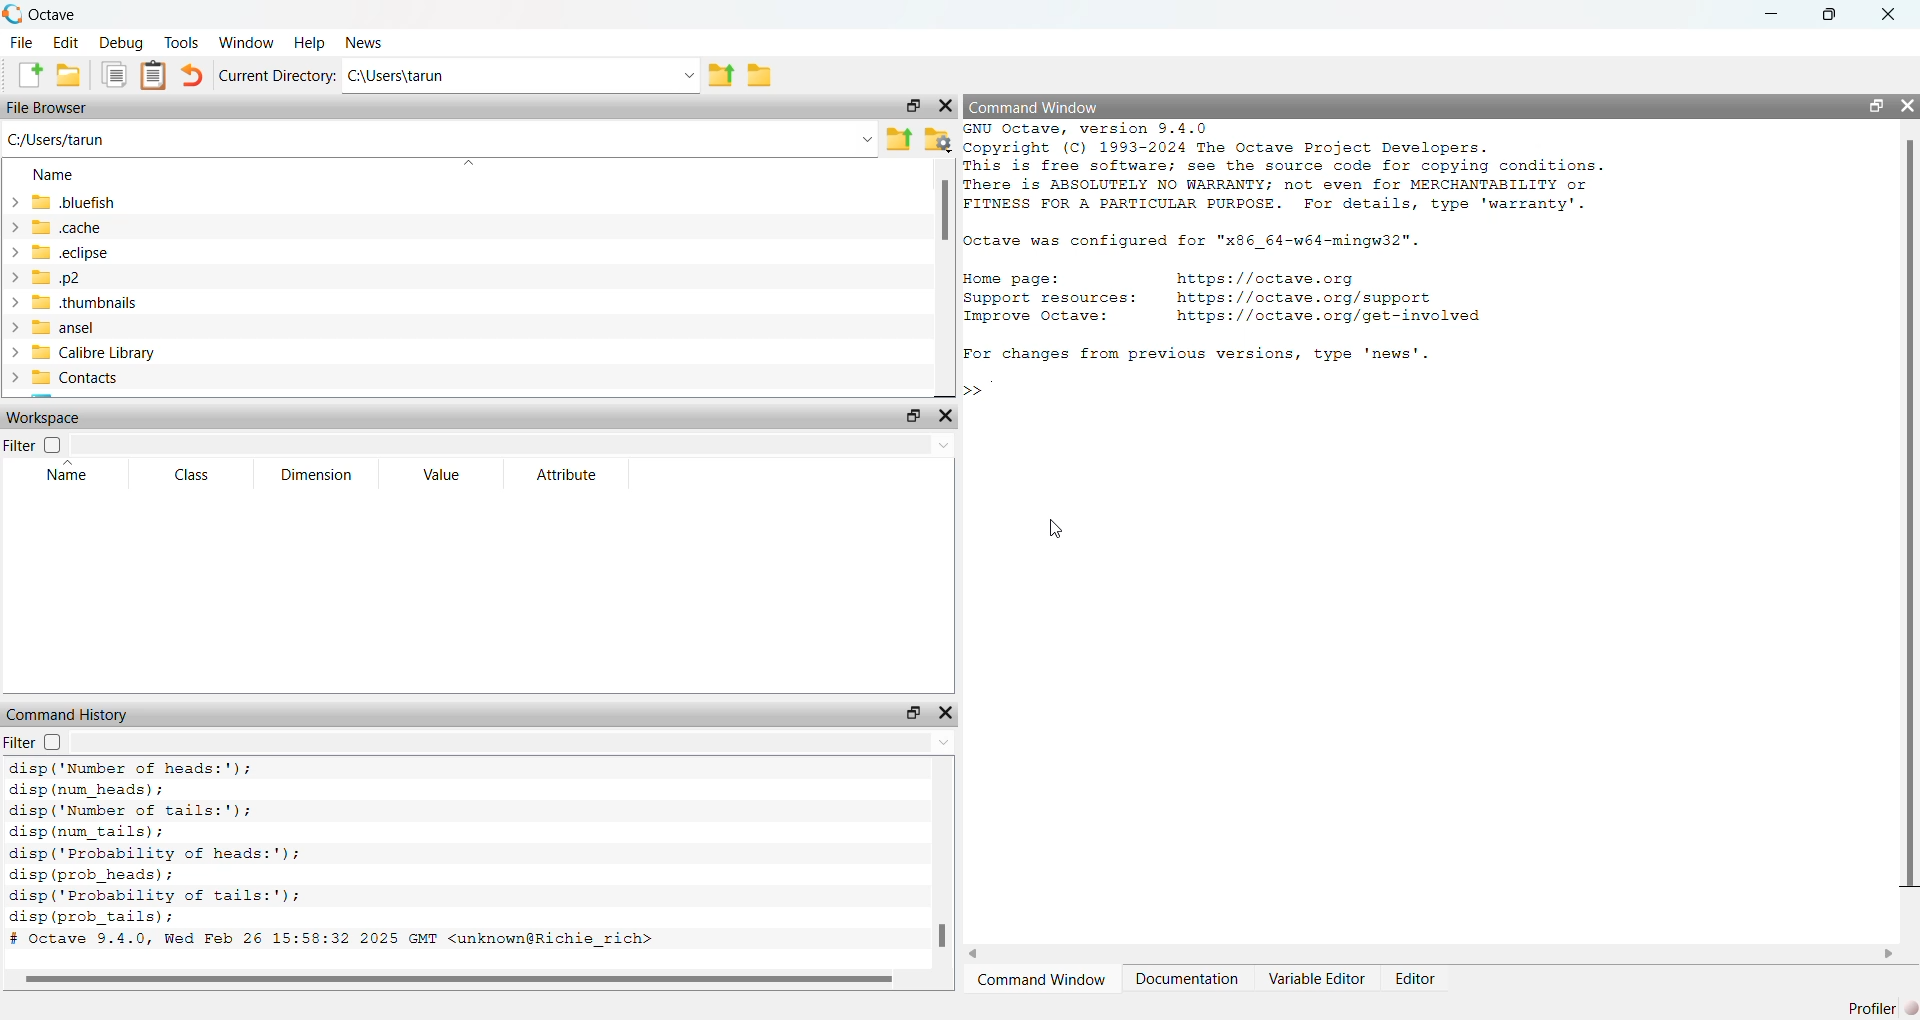 This screenshot has height=1020, width=1920. I want to click on Enter text to filter the workspace, so click(512, 444).